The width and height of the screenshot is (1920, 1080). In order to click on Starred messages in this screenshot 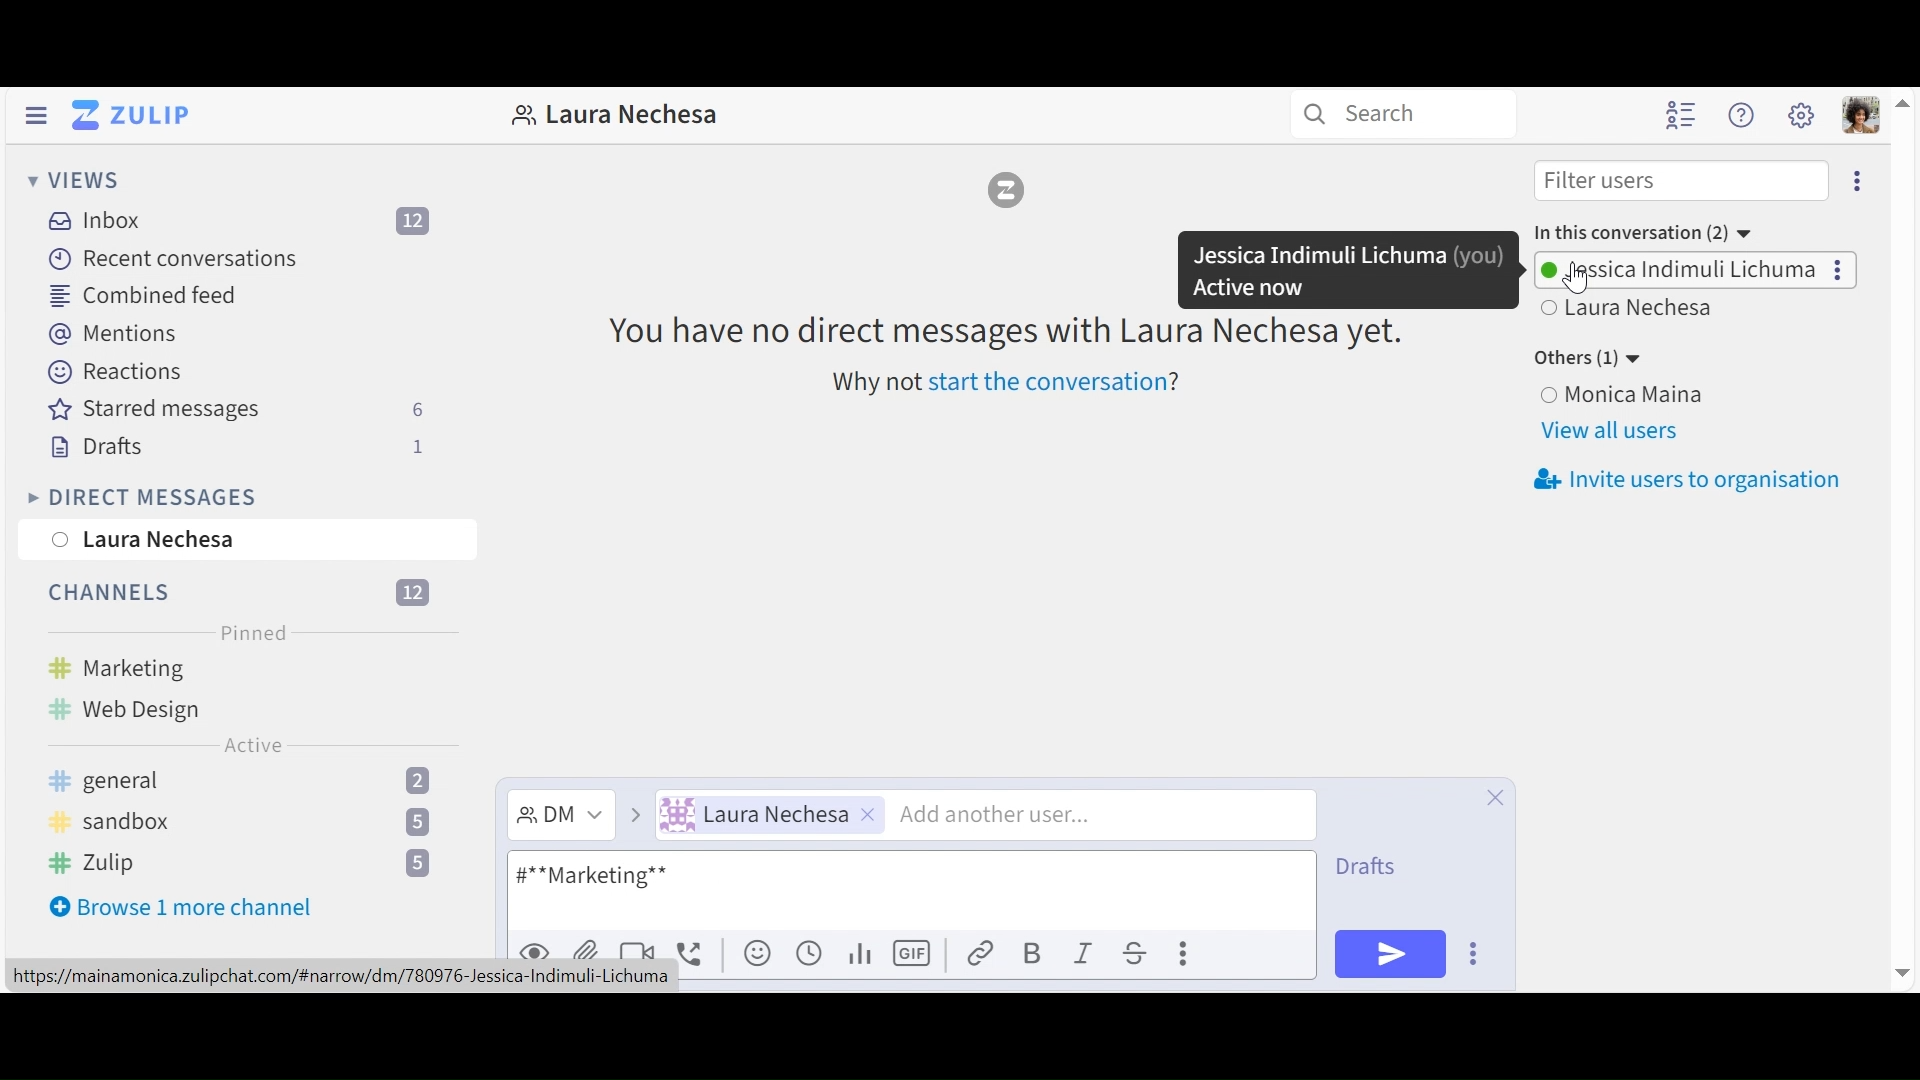, I will do `click(237, 410)`.